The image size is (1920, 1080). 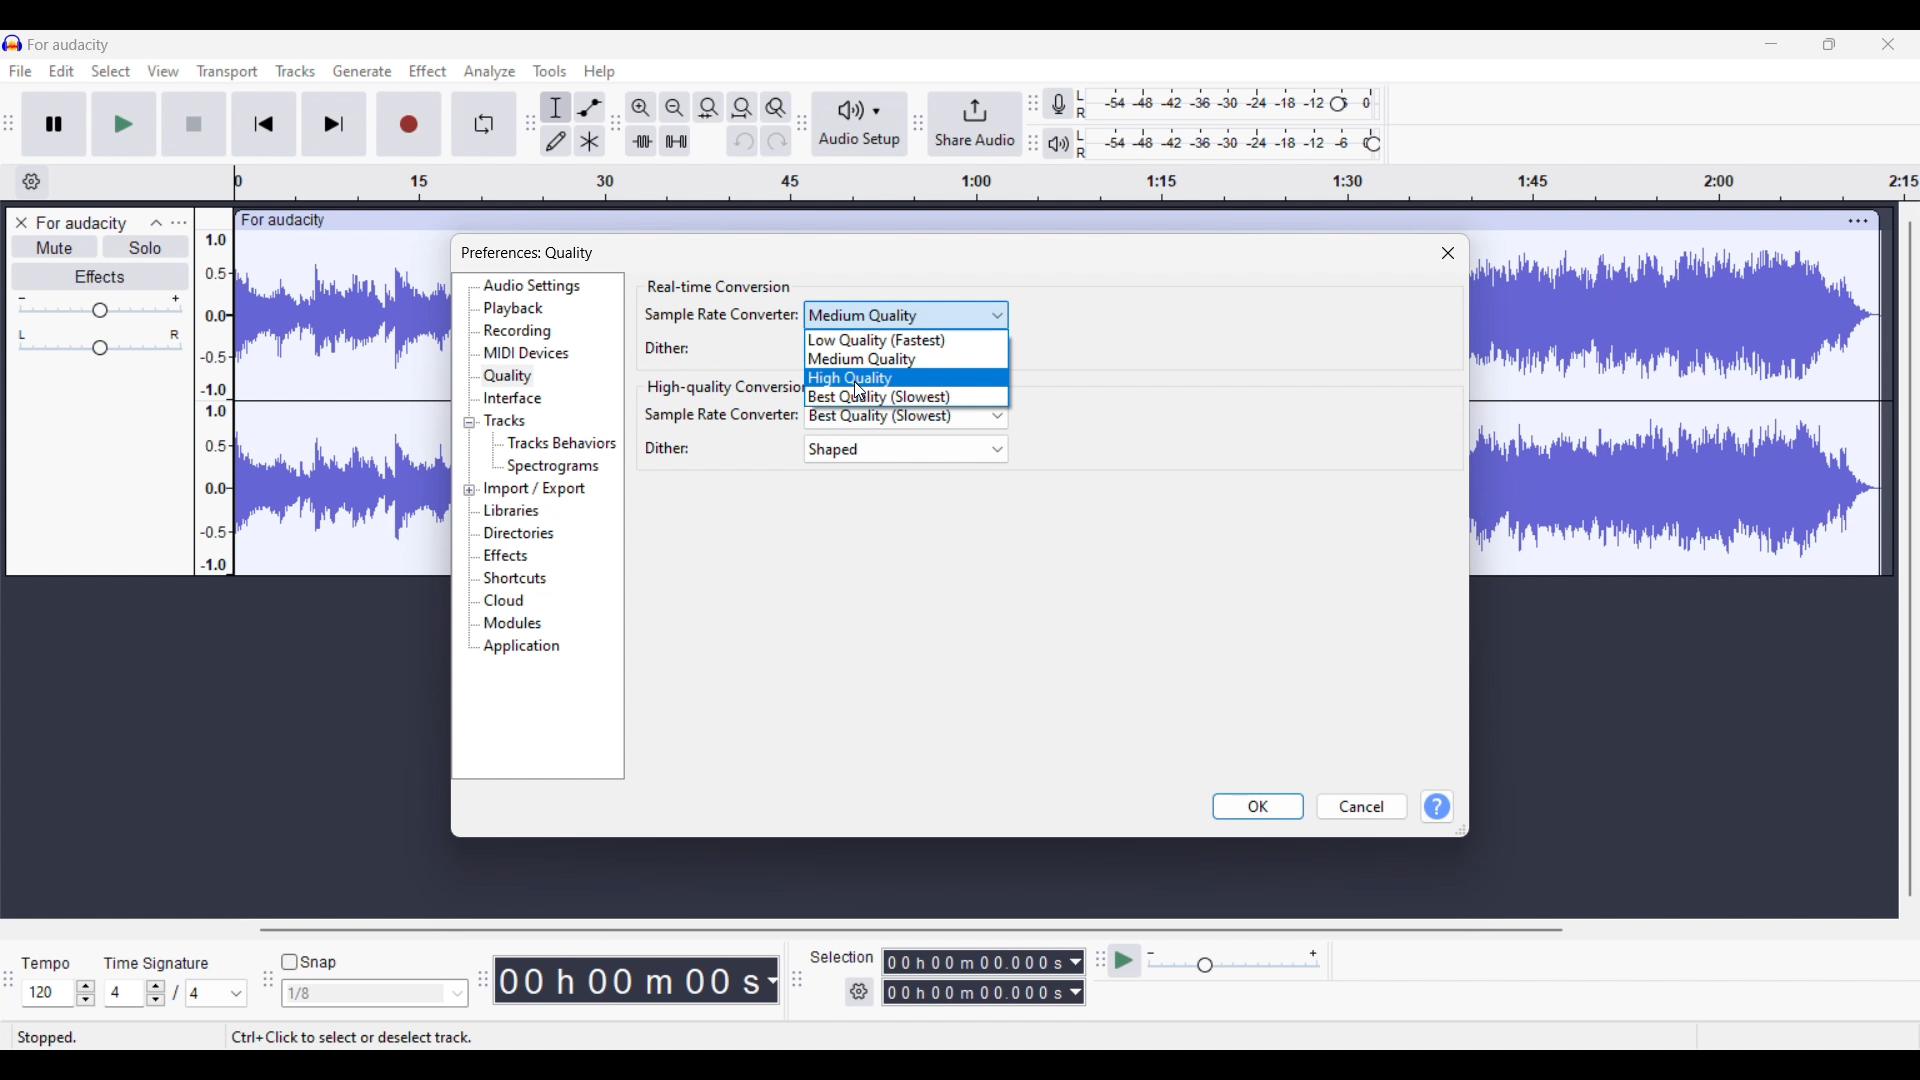 What do you see at coordinates (213, 391) in the screenshot?
I see `Scale to measure intensity of waves in track` at bounding box center [213, 391].